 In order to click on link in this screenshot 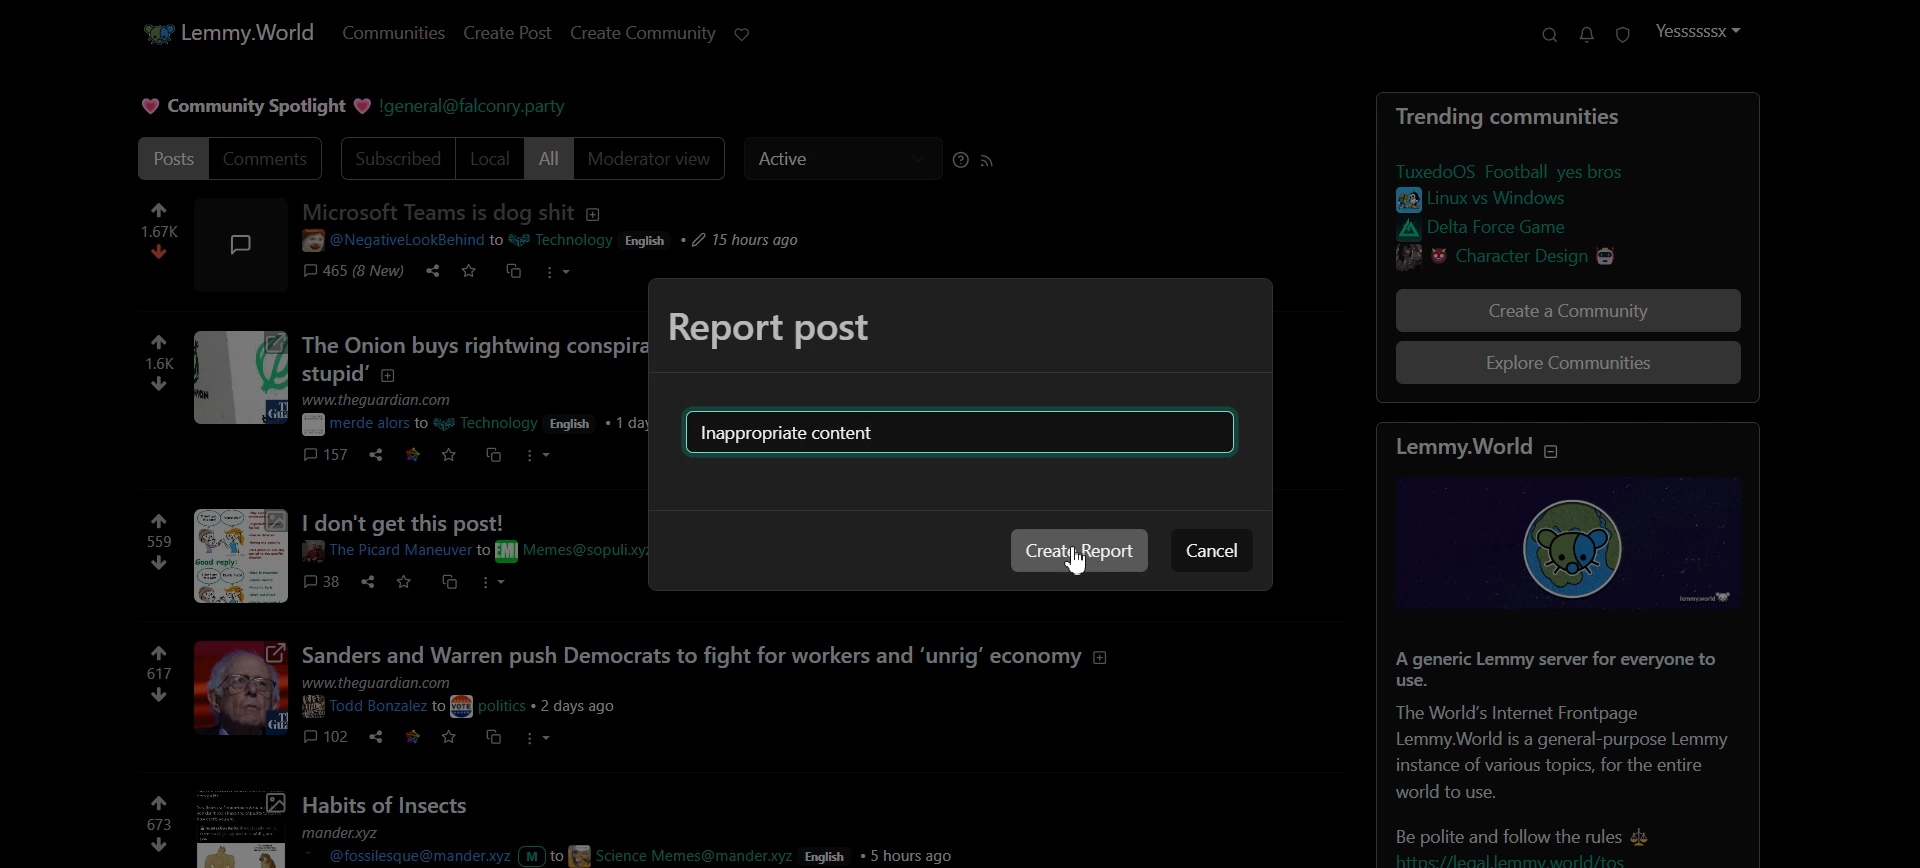, I will do `click(161, 654)`.